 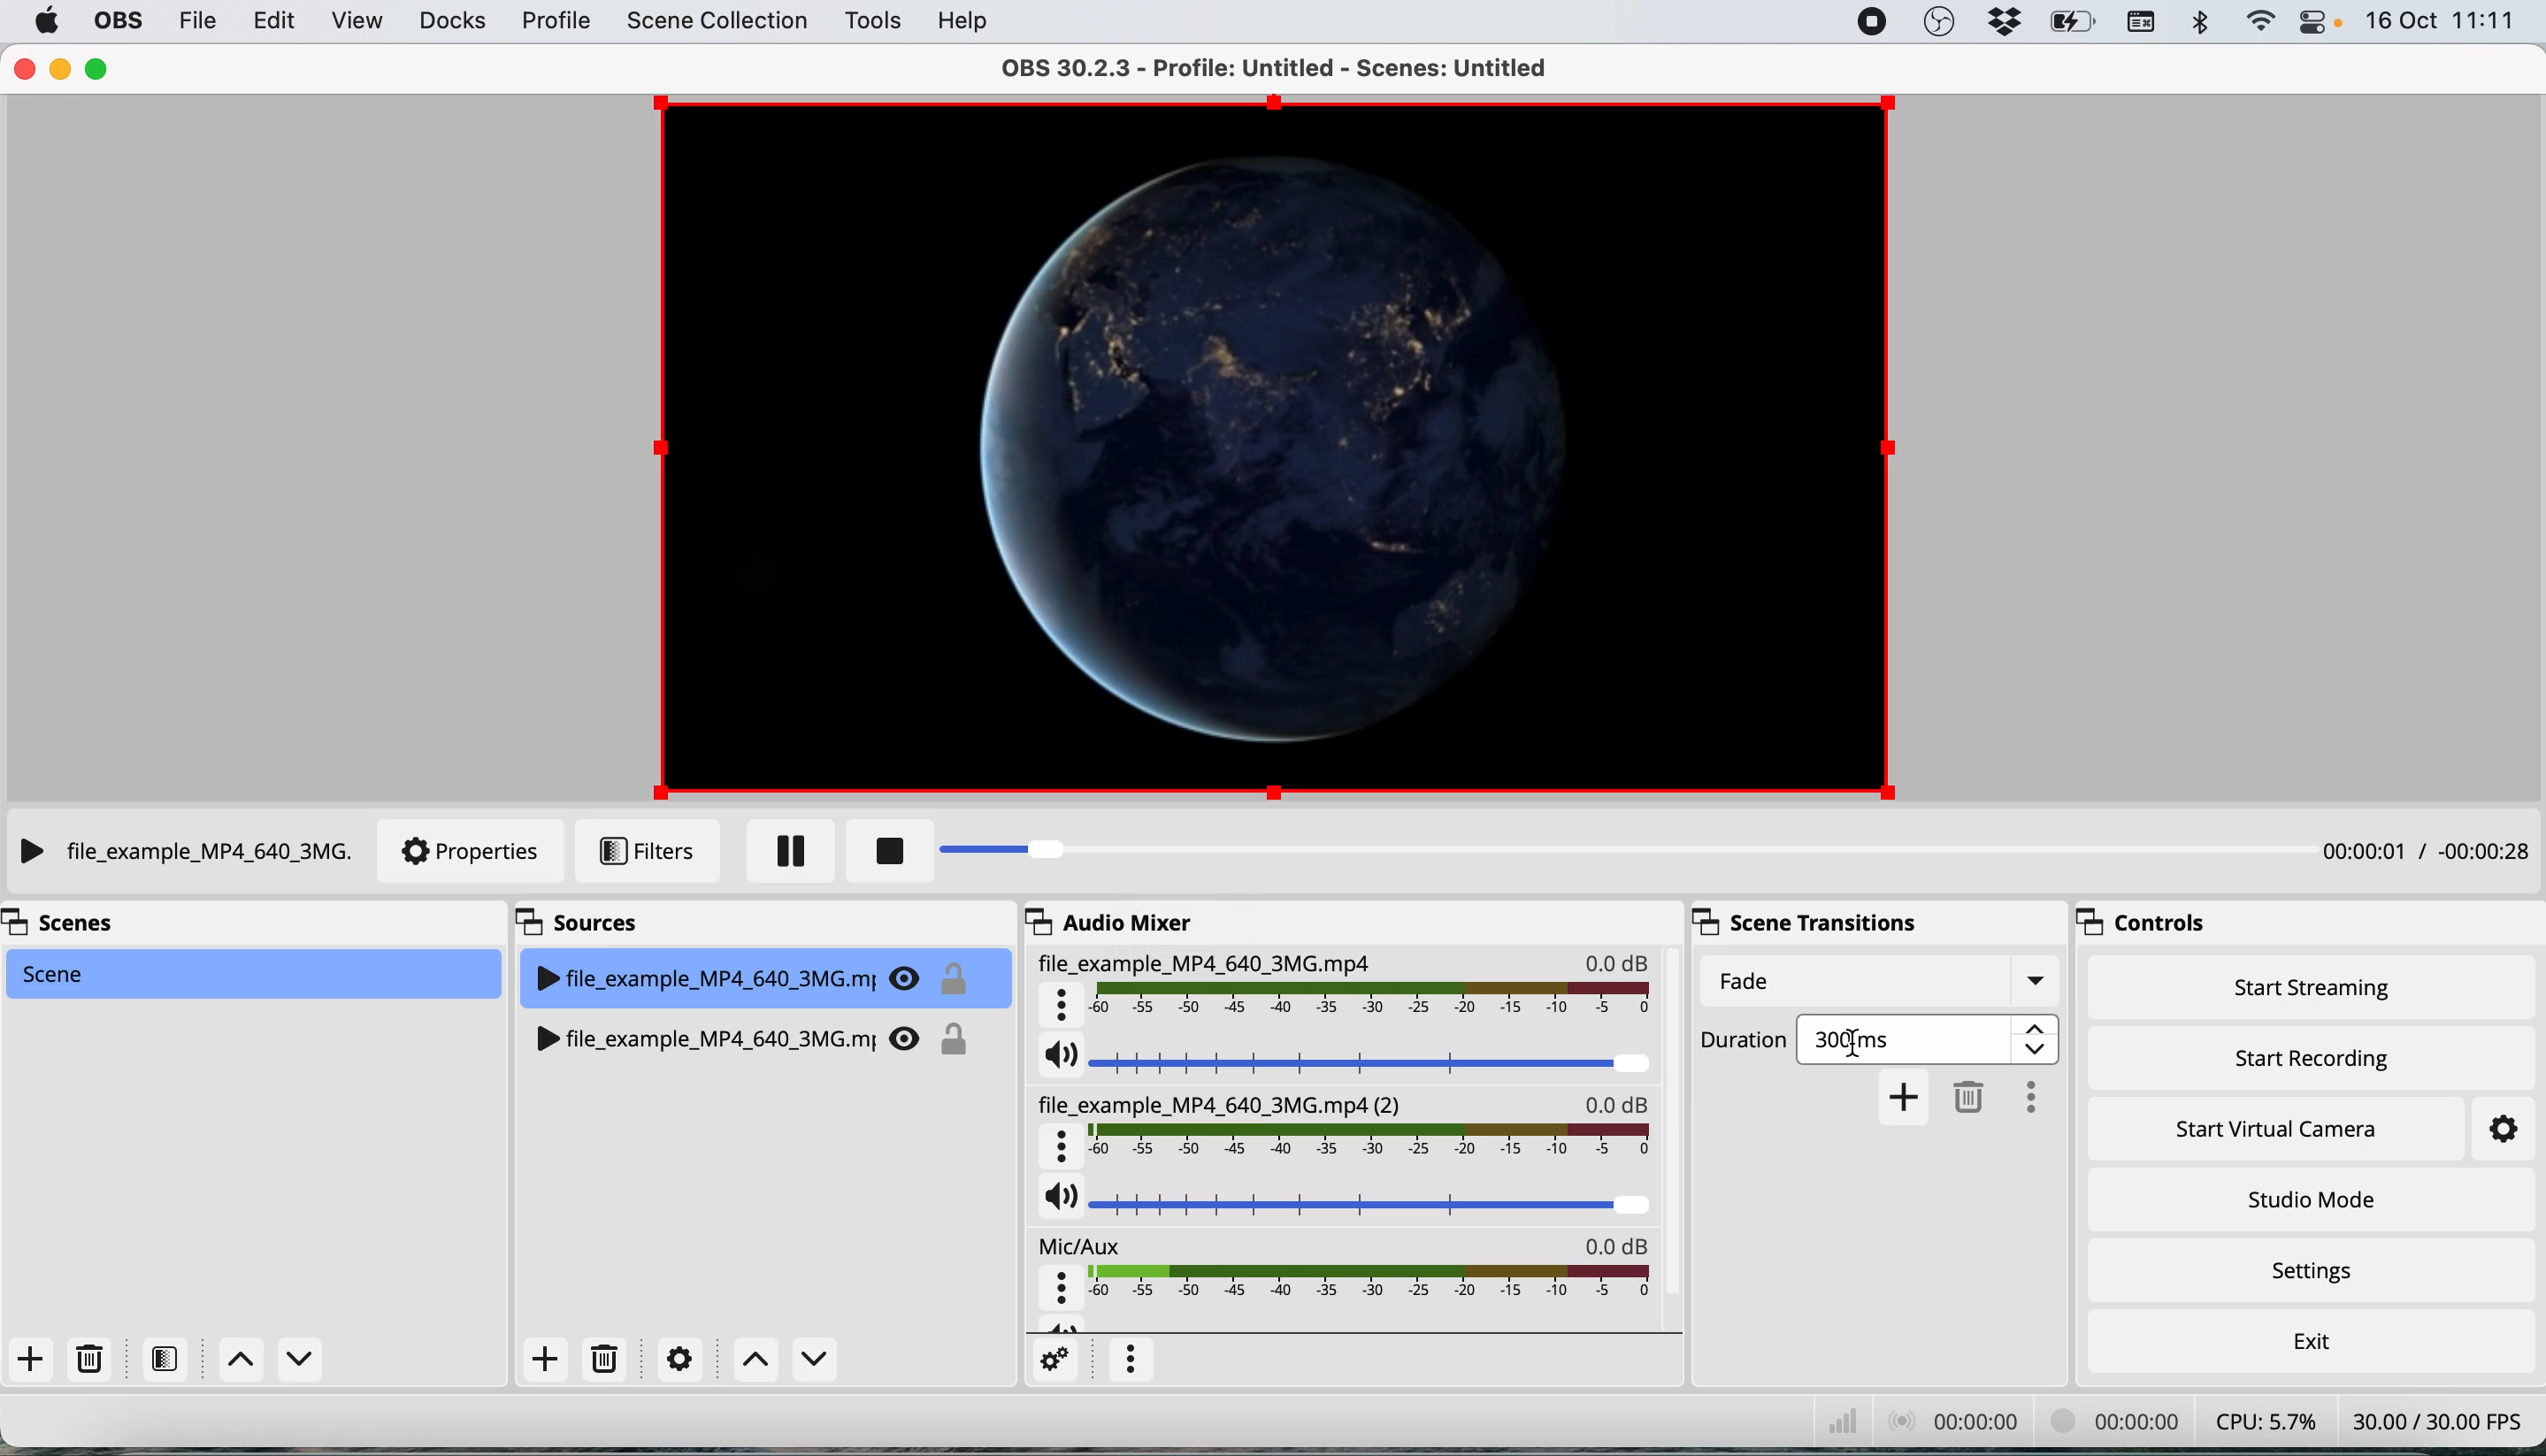 I want to click on pause, so click(x=788, y=850).